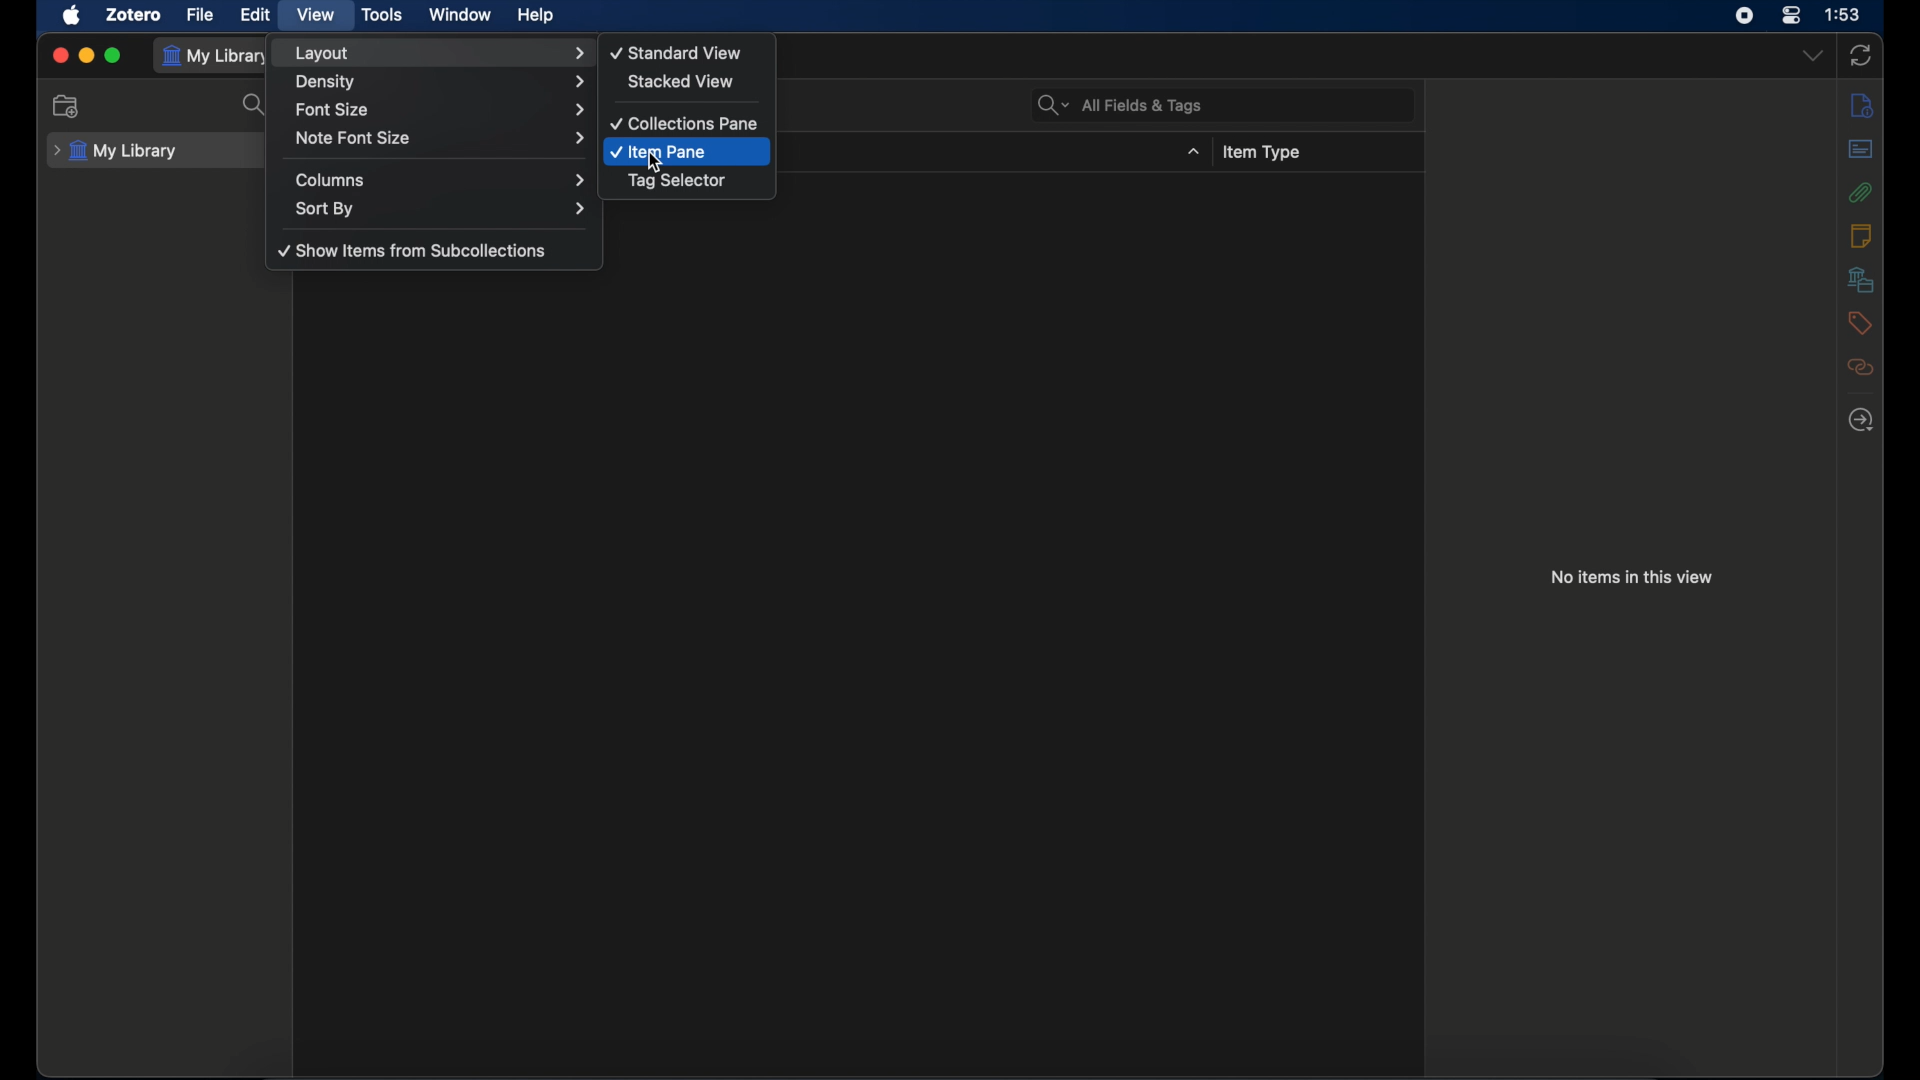 The width and height of the screenshot is (1920, 1080). What do you see at coordinates (442, 82) in the screenshot?
I see `density` at bounding box center [442, 82].